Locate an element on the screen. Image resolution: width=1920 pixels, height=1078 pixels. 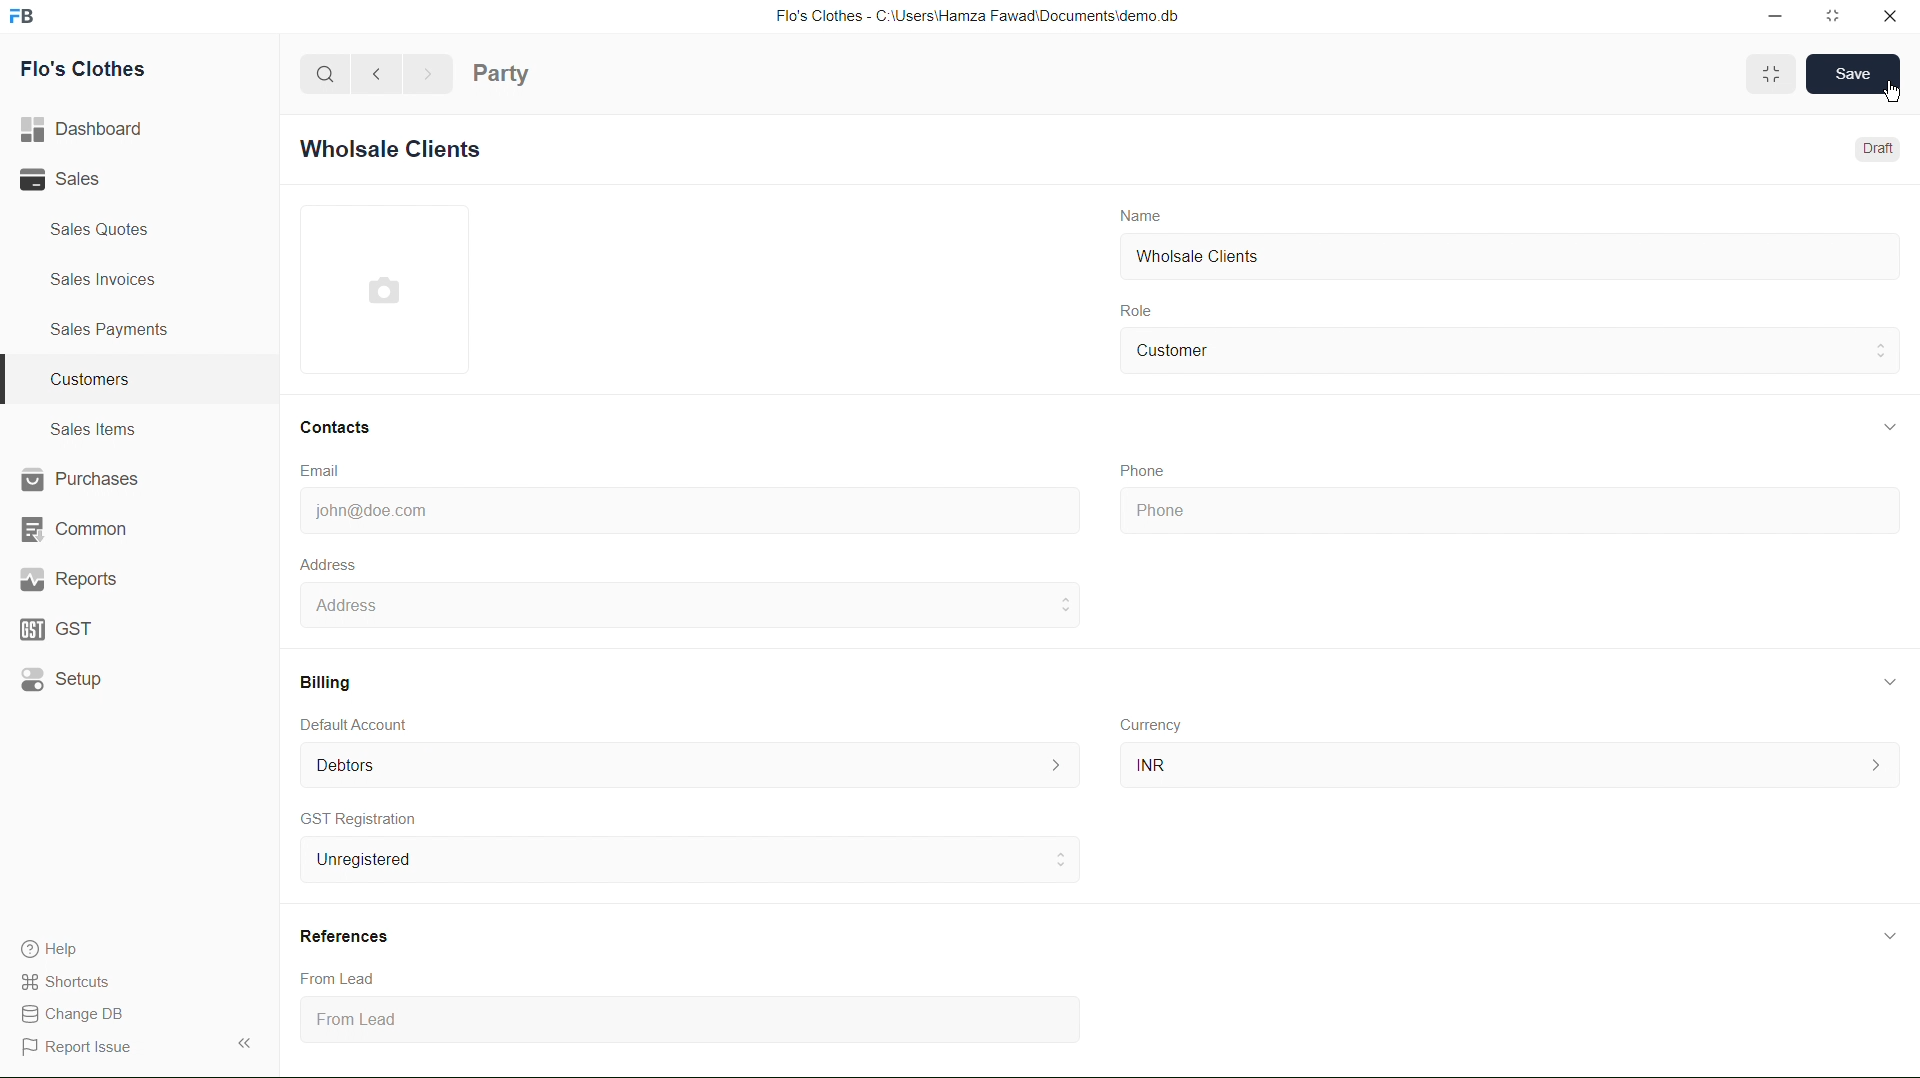
john@doe.com is located at coordinates (372, 511).